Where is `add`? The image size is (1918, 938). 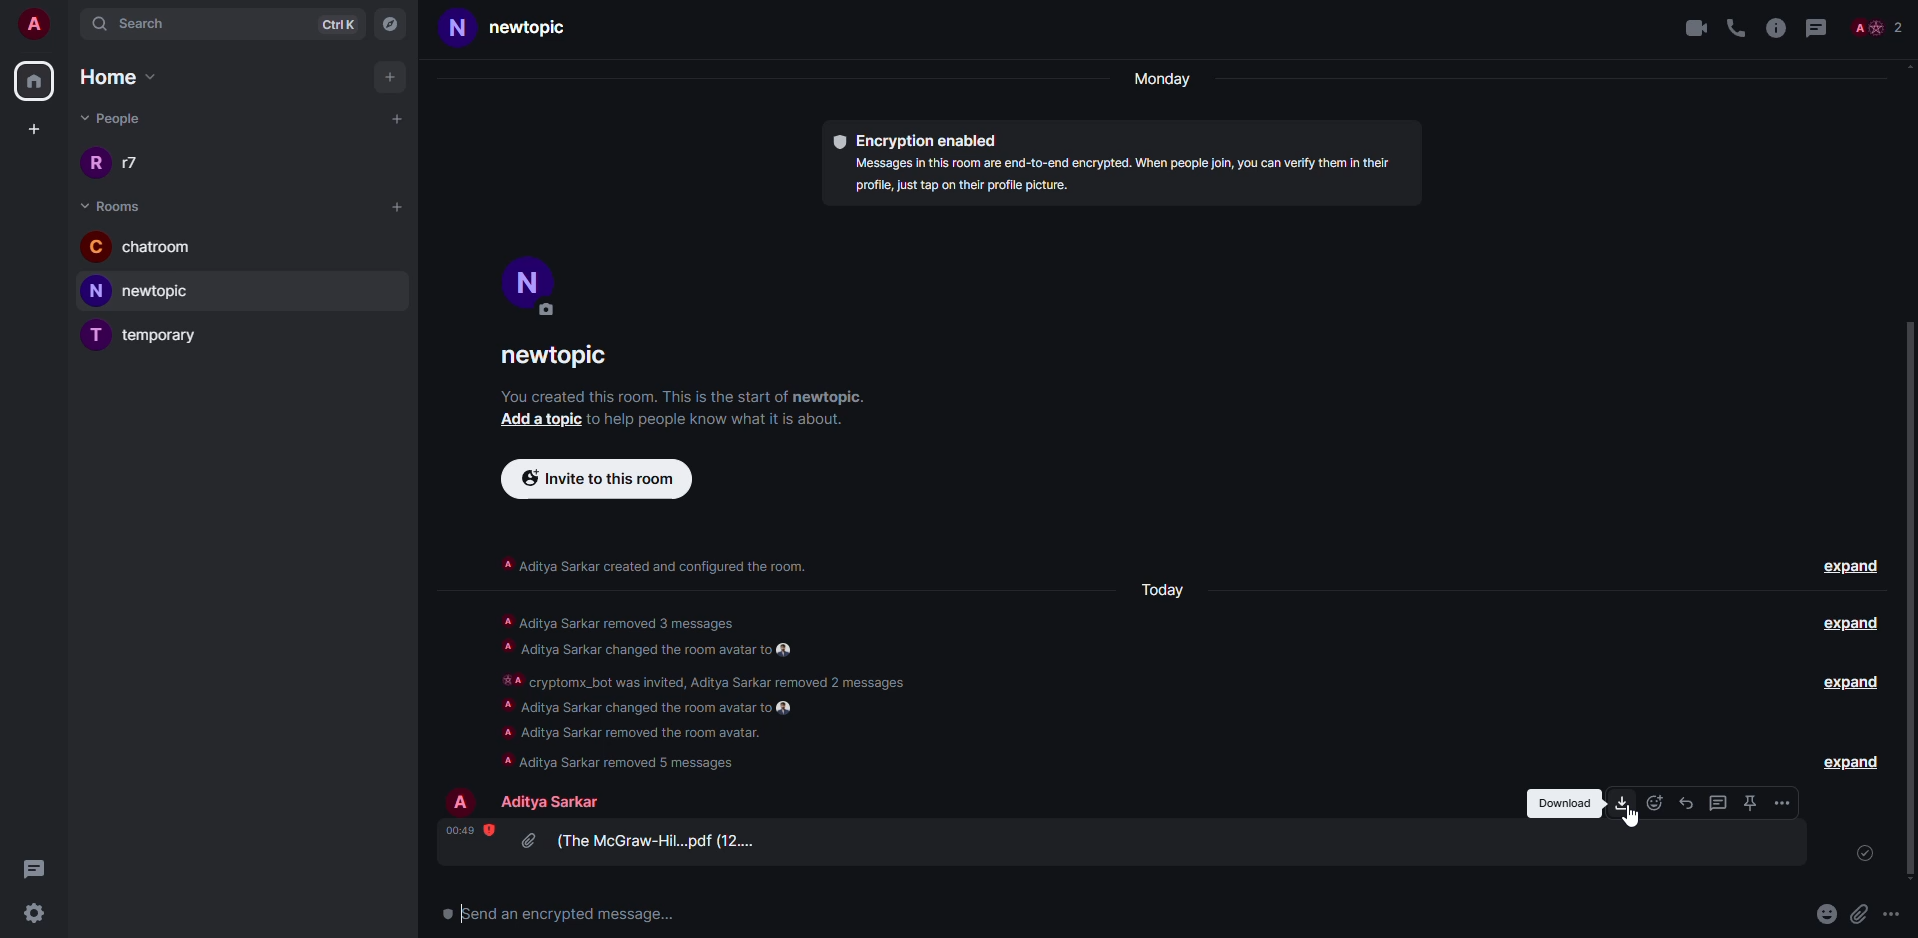
add is located at coordinates (389, 75).